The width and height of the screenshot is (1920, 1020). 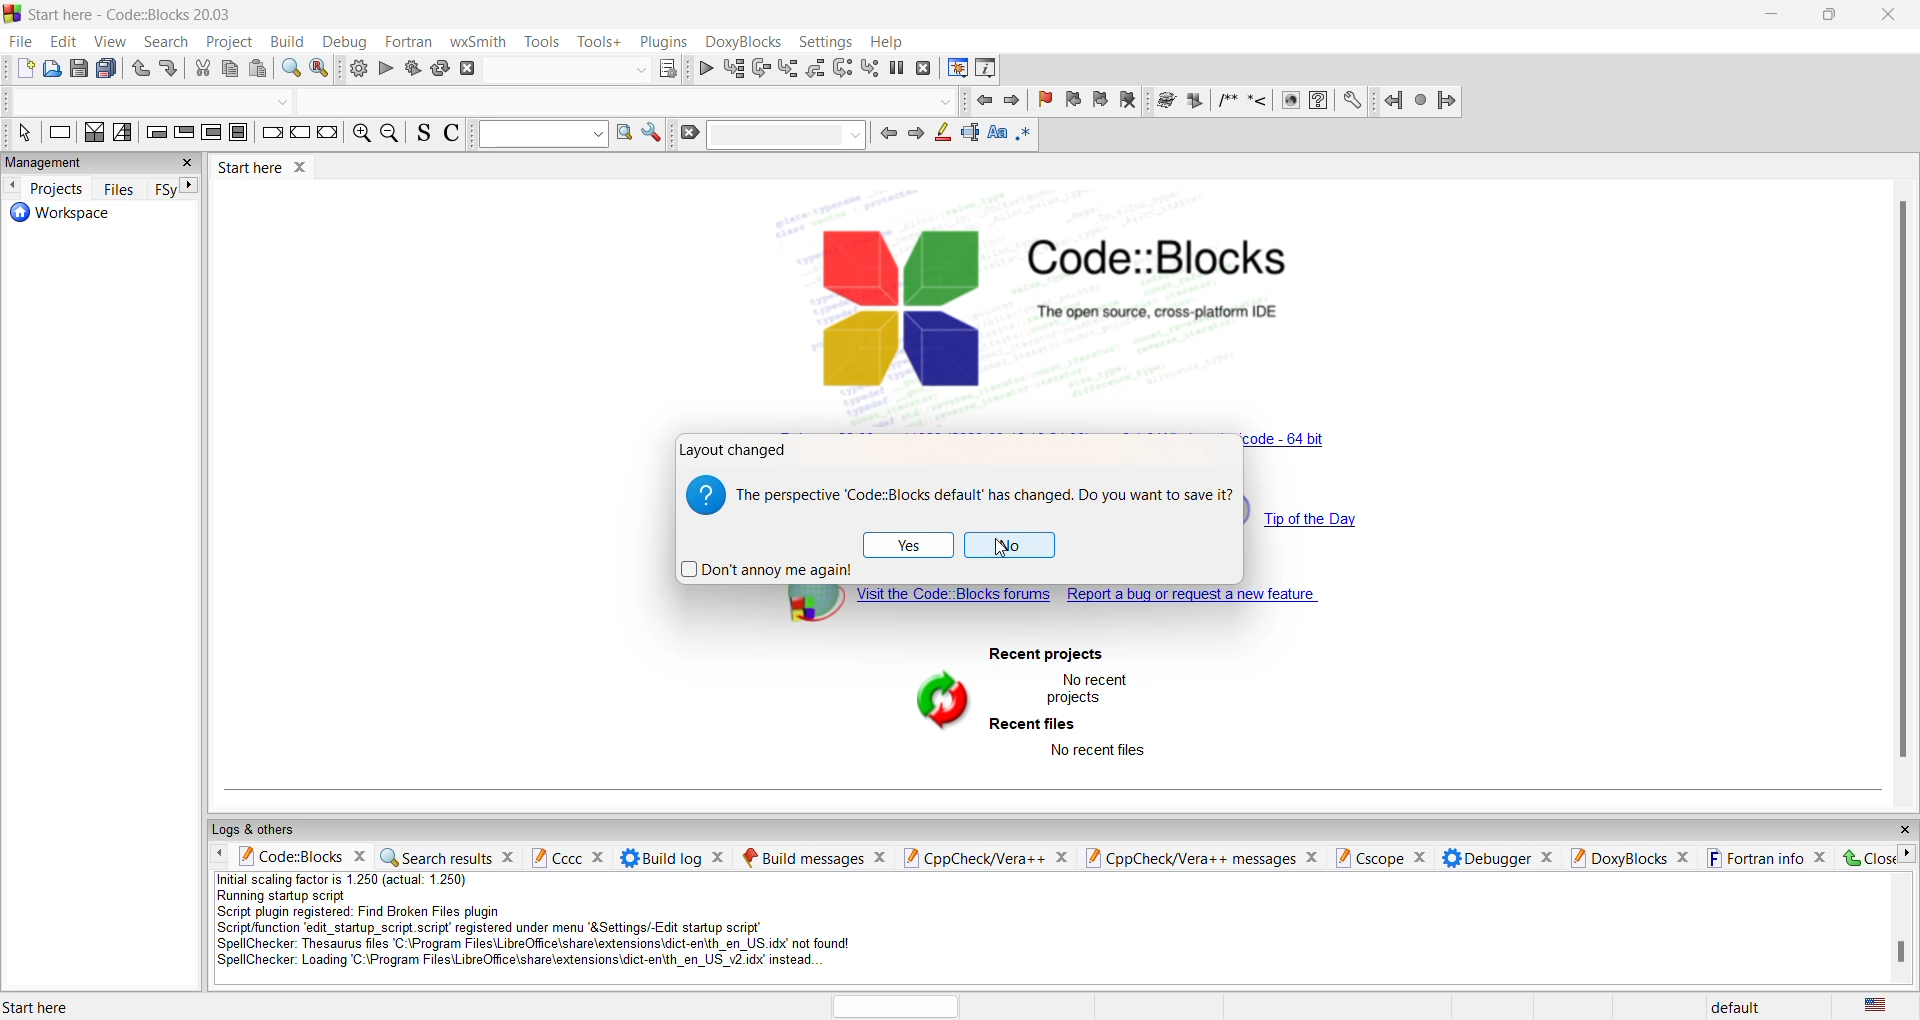 What do you see at coordinates (543, 41) in the screenshot?
I see `tools` at bounding box center [543, 41].